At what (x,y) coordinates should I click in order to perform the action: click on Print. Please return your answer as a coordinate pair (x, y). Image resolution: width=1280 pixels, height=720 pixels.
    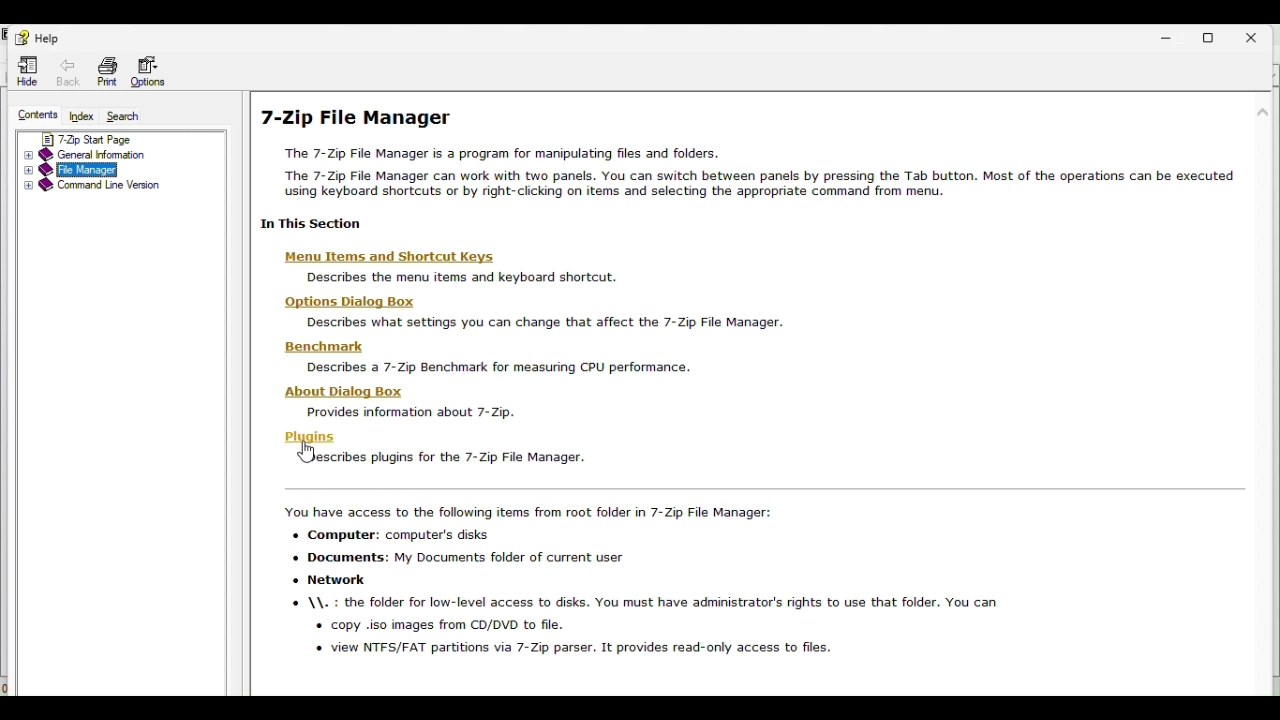
    Looking at the image, I should click on (104, 70).